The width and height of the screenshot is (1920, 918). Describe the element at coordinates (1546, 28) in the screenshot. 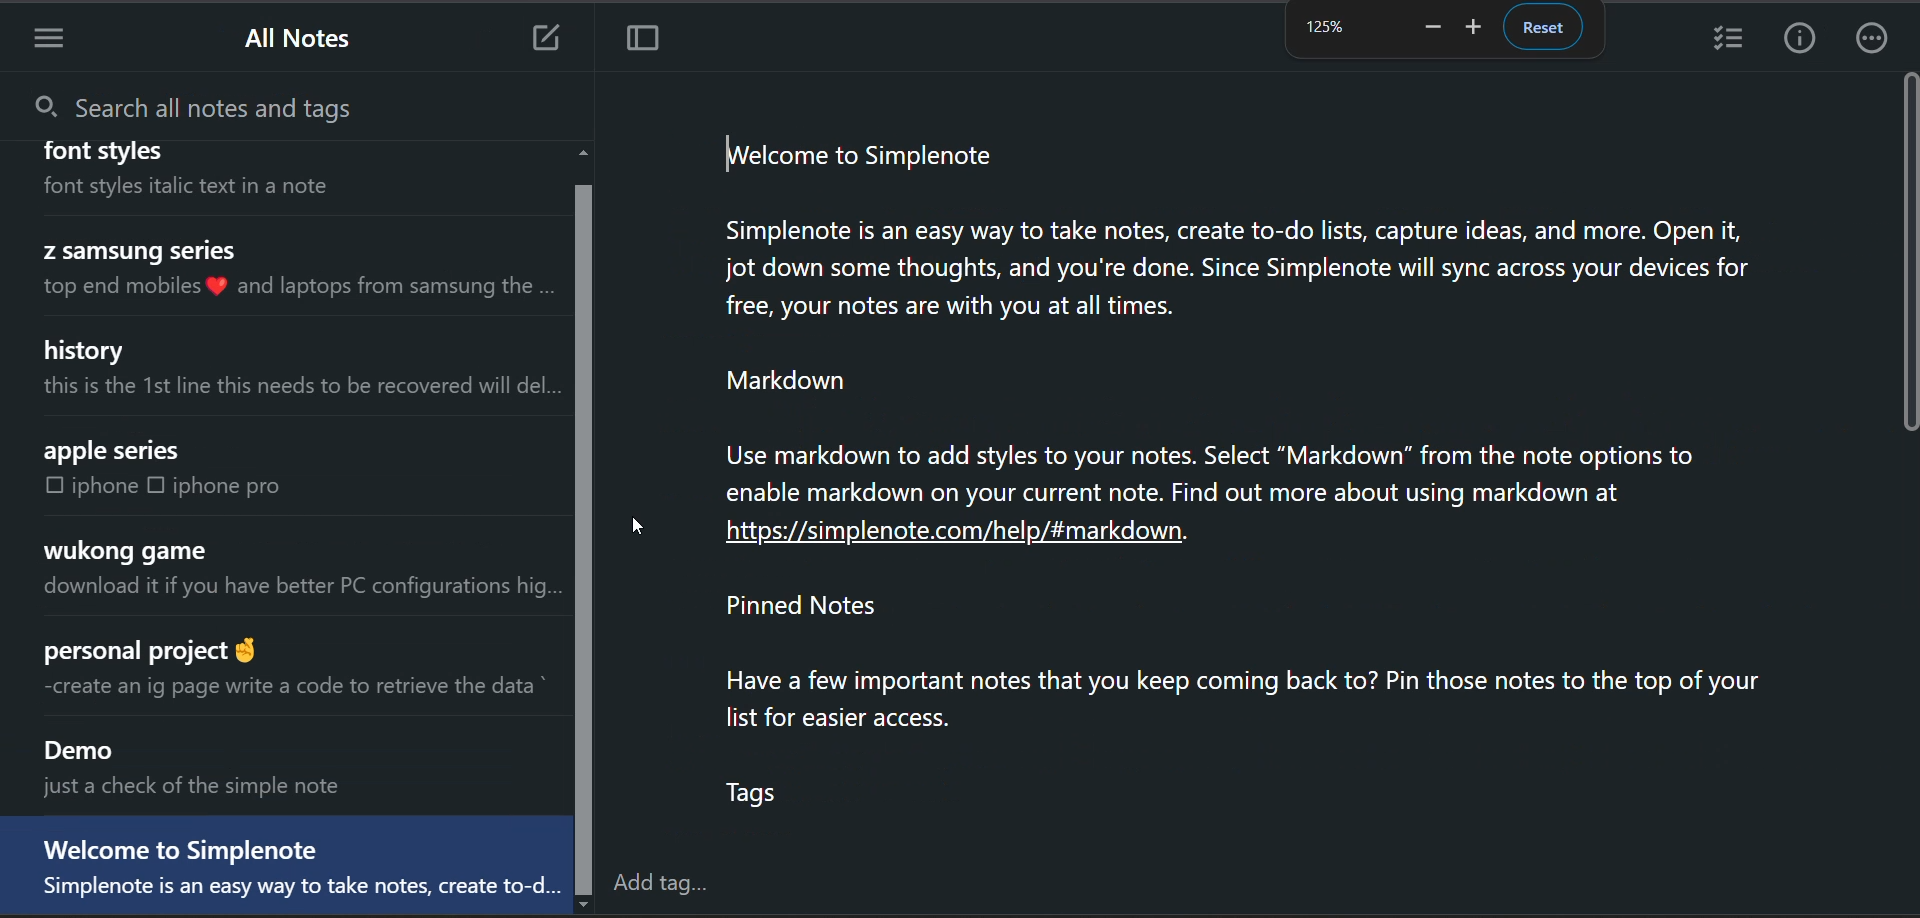

I see `reset` at that location.